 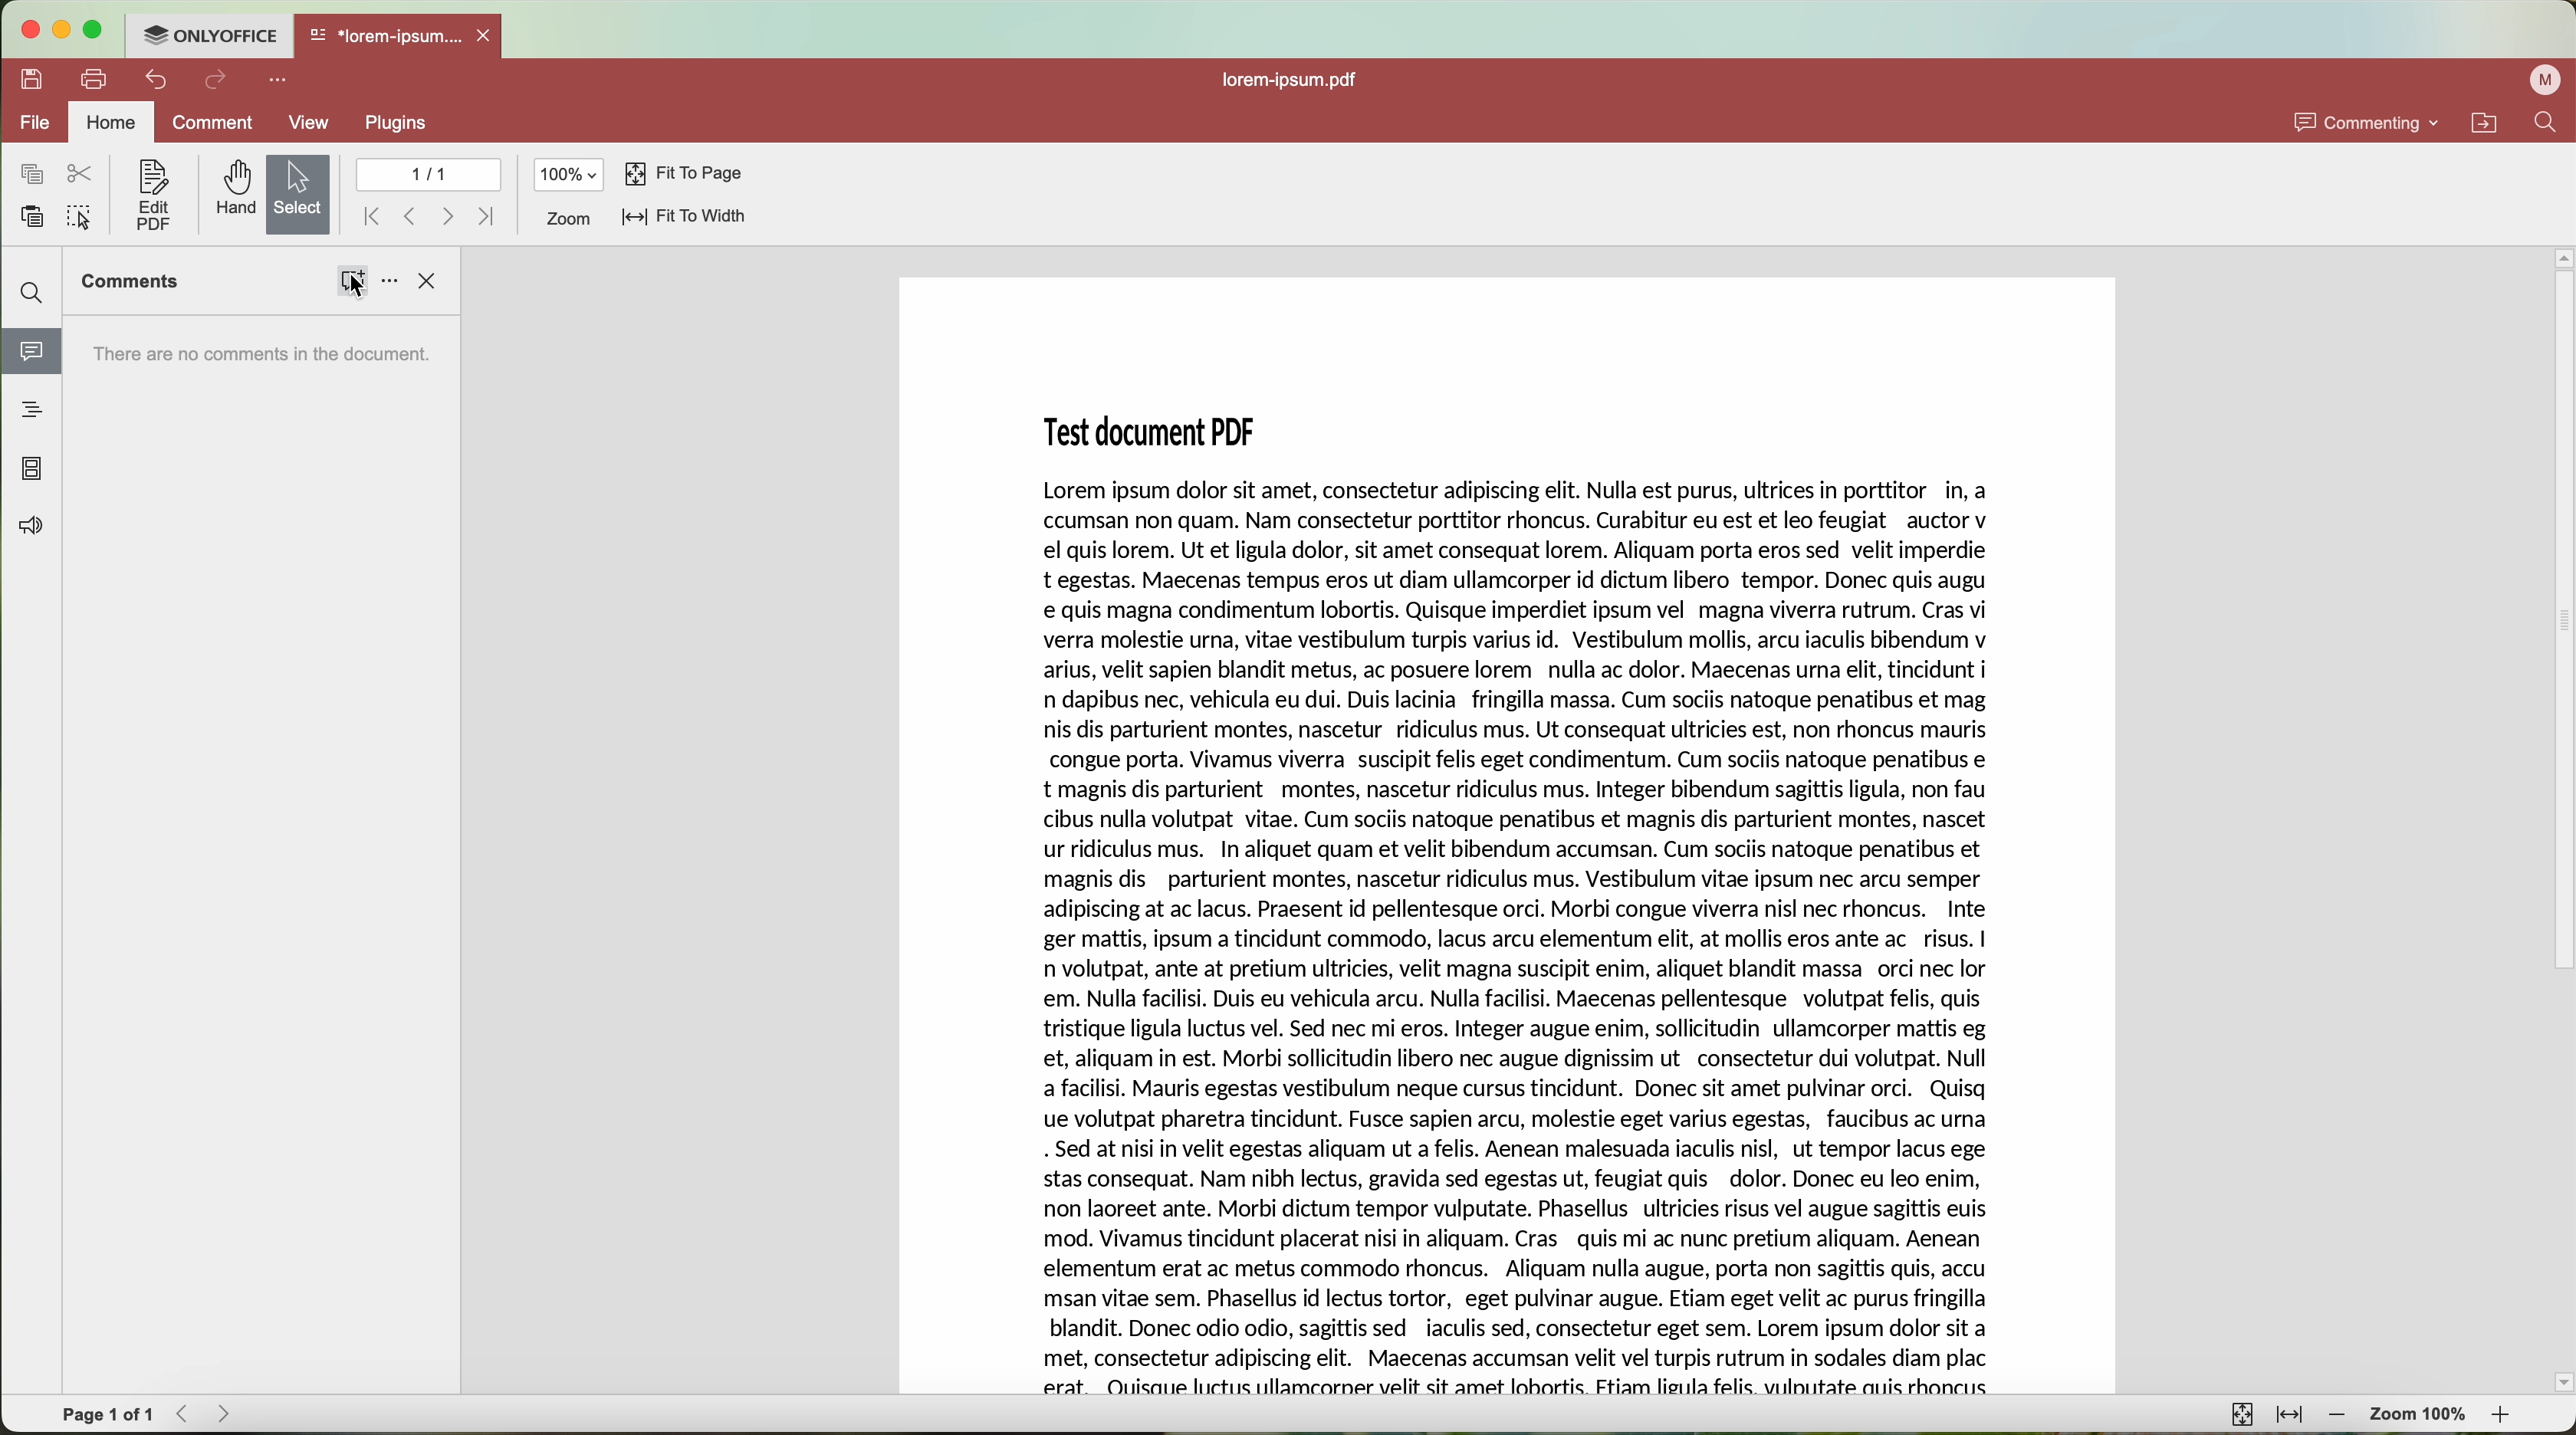 What do you see at coordinates (2421, 1415) in the screenshot?
I see `zoom 100%` at bounding box center [2421, 1415].